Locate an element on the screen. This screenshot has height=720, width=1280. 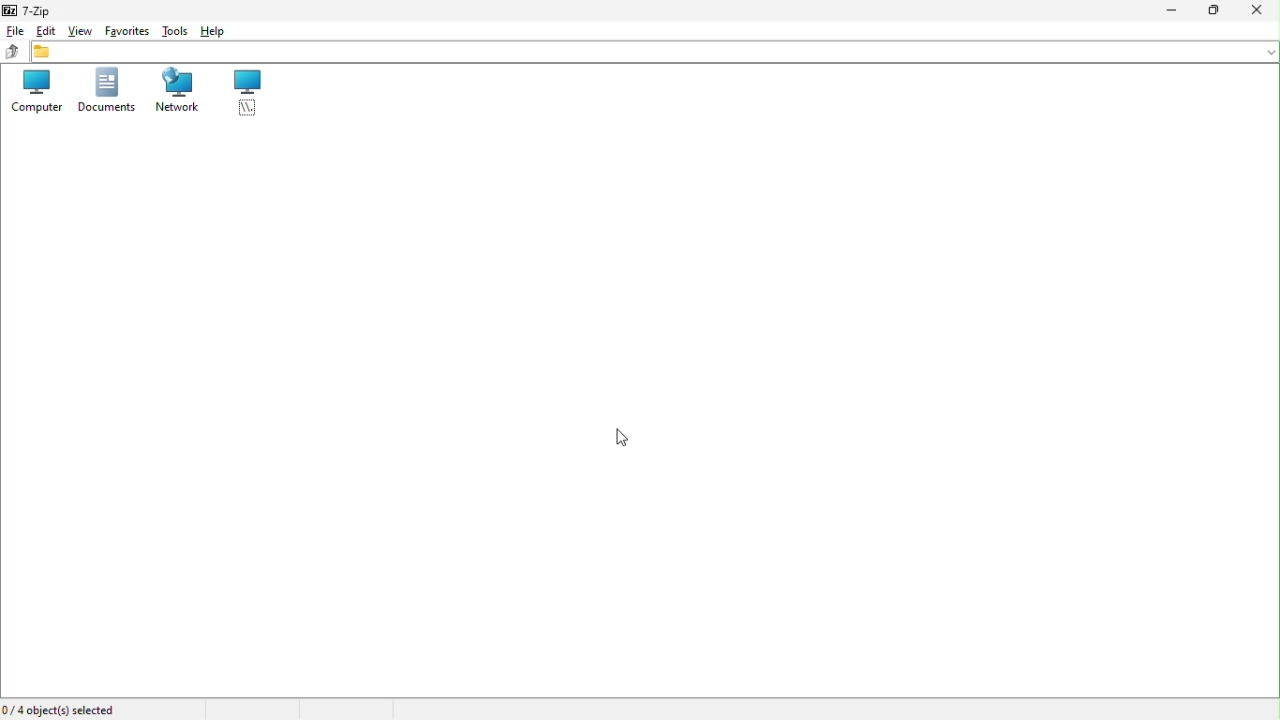
Help is located at coordinates (219, 31).